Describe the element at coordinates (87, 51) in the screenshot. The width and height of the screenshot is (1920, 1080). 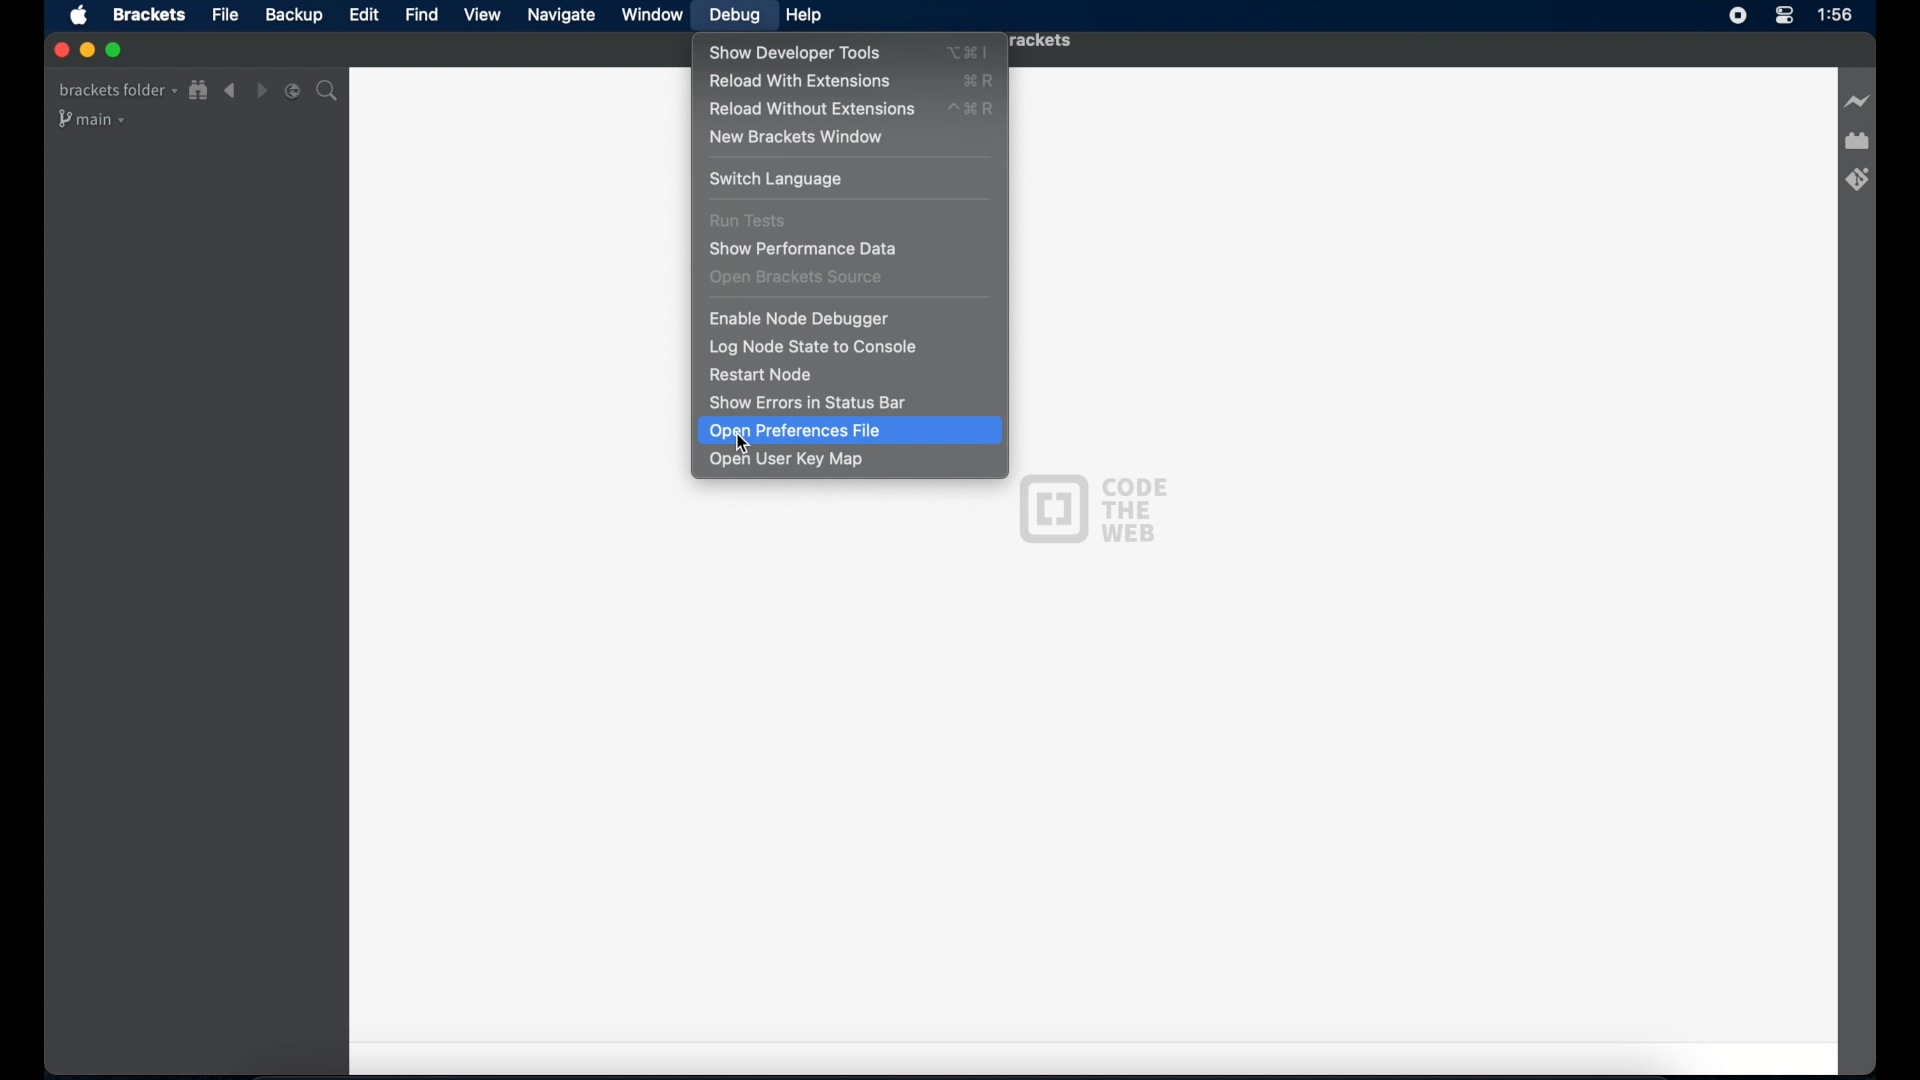
I see `minimize` at that location.